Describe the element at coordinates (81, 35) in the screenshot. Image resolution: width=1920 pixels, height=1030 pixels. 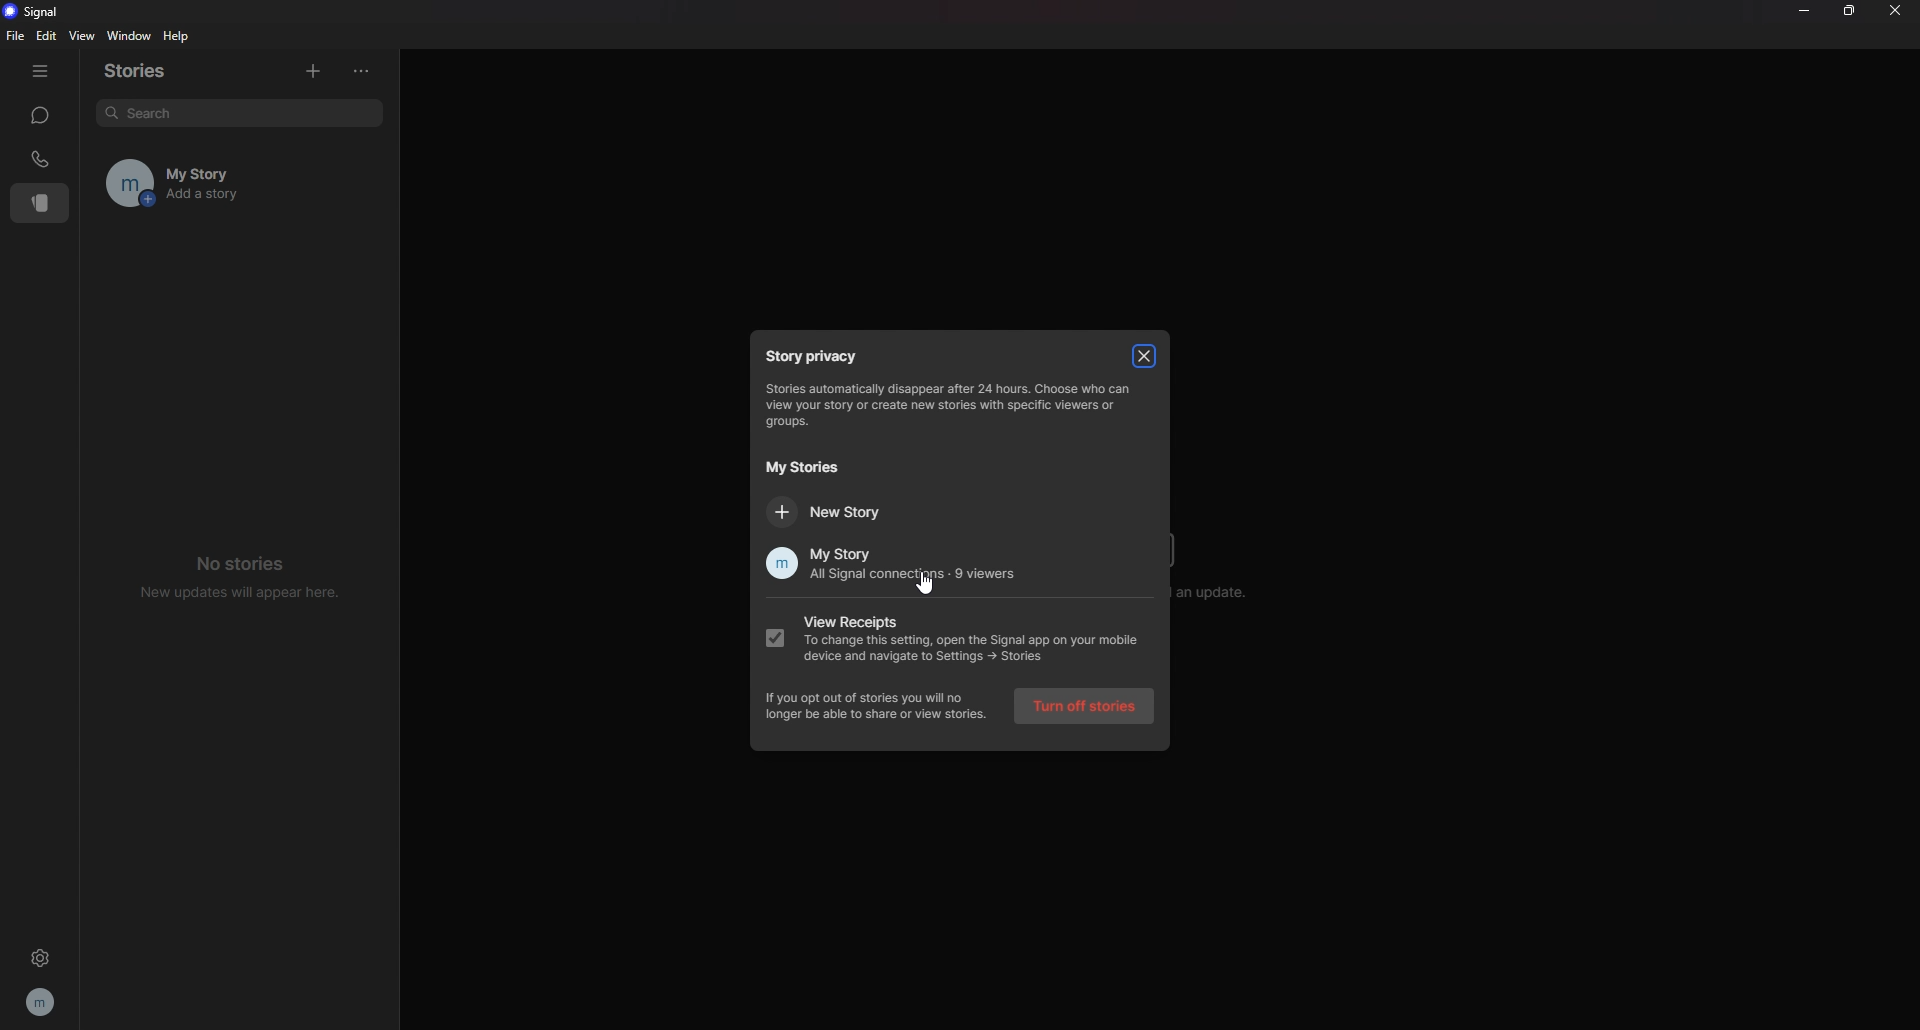
I see `view` at that location.